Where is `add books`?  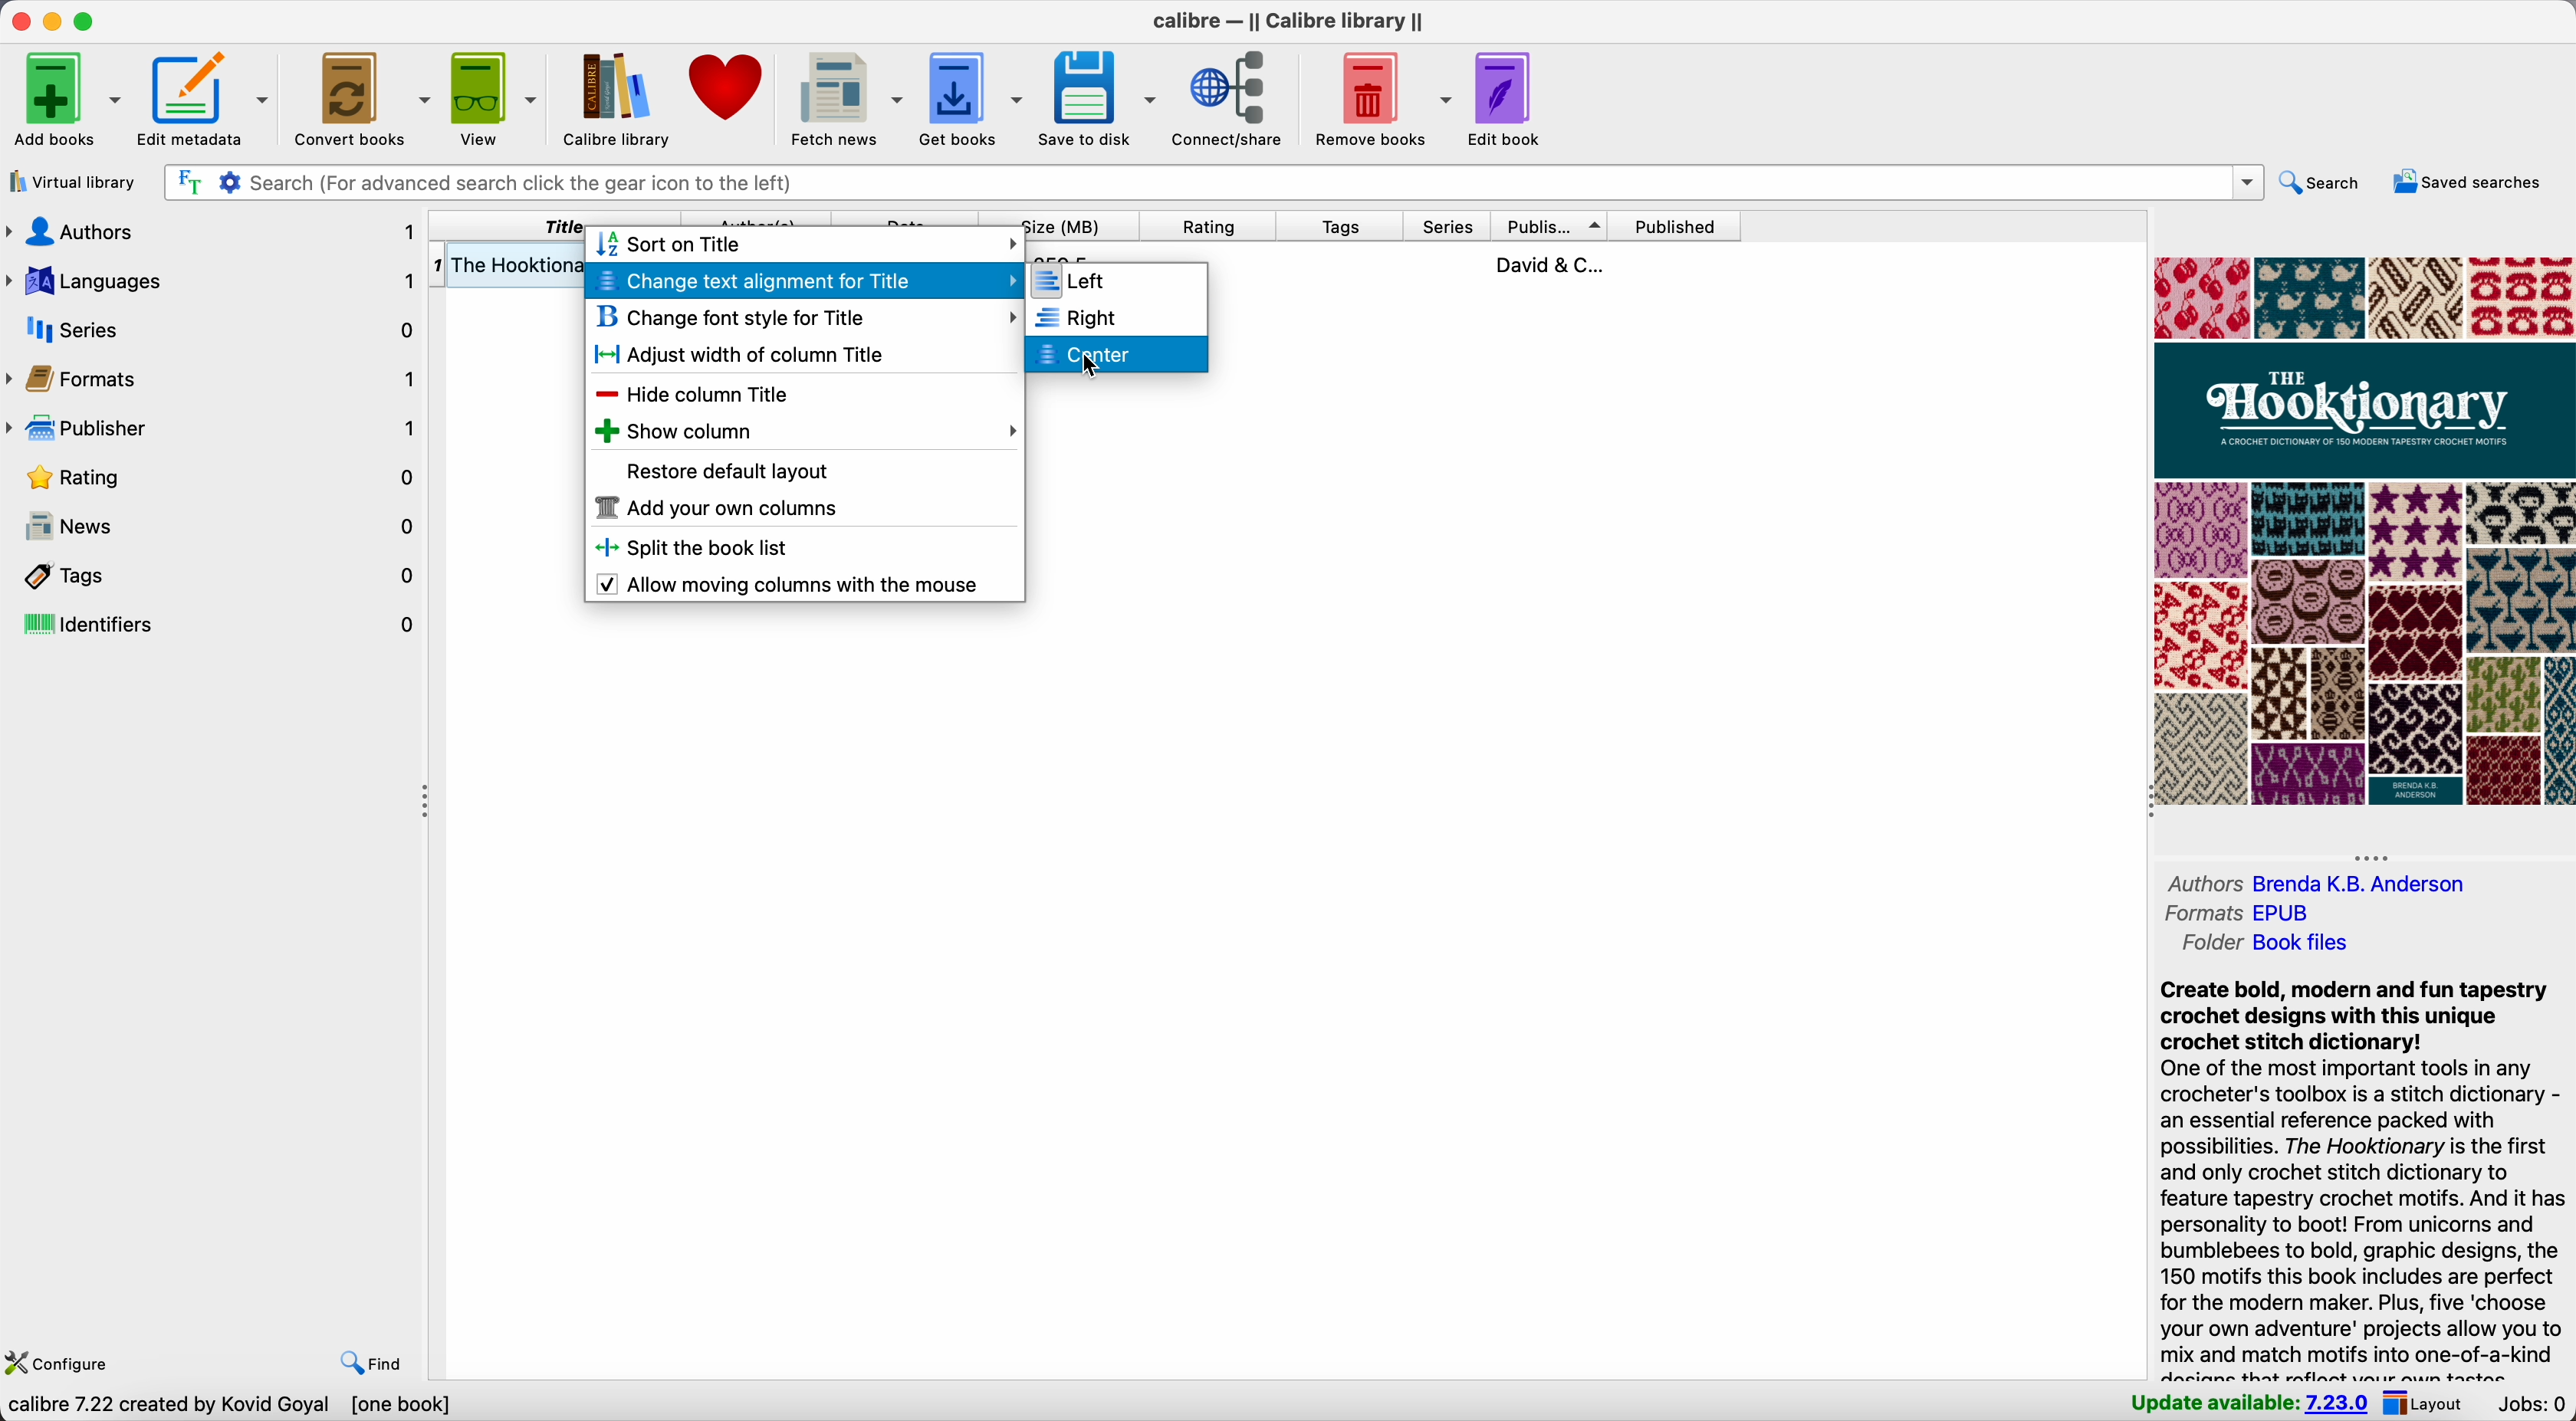 add books is located at coordinates (64, 98).